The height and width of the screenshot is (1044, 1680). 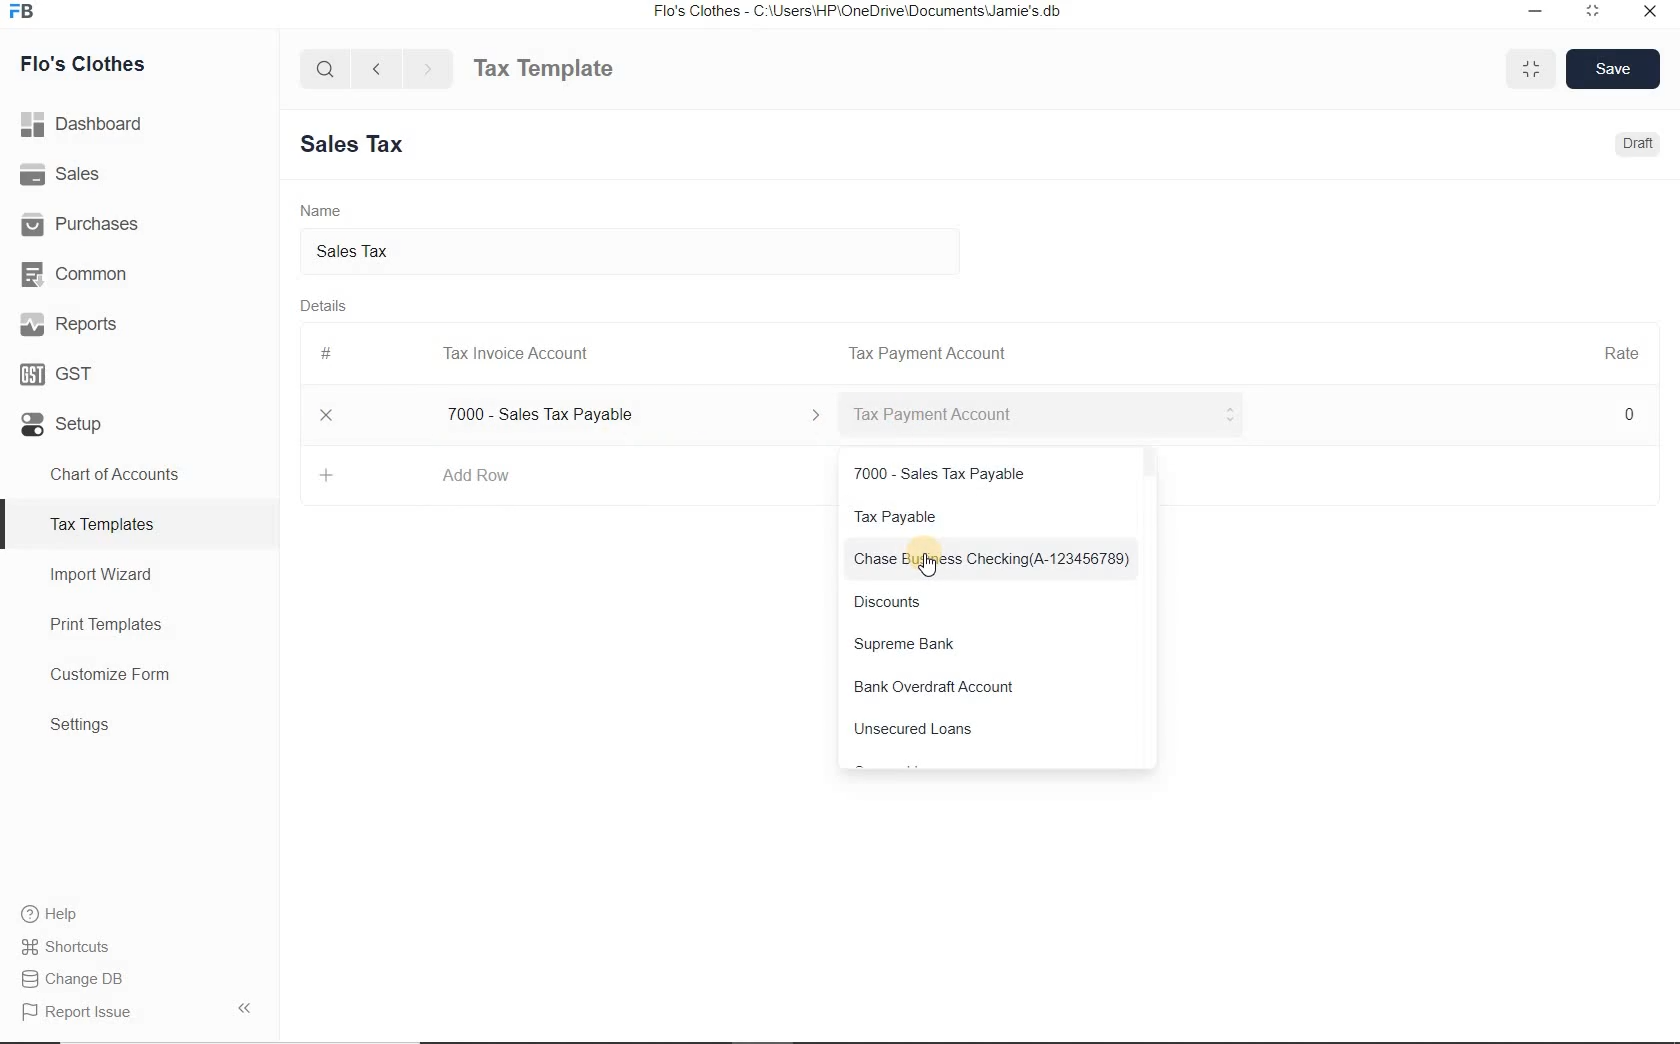 I want to click on Tax Payable, so click(x=993, y=516).